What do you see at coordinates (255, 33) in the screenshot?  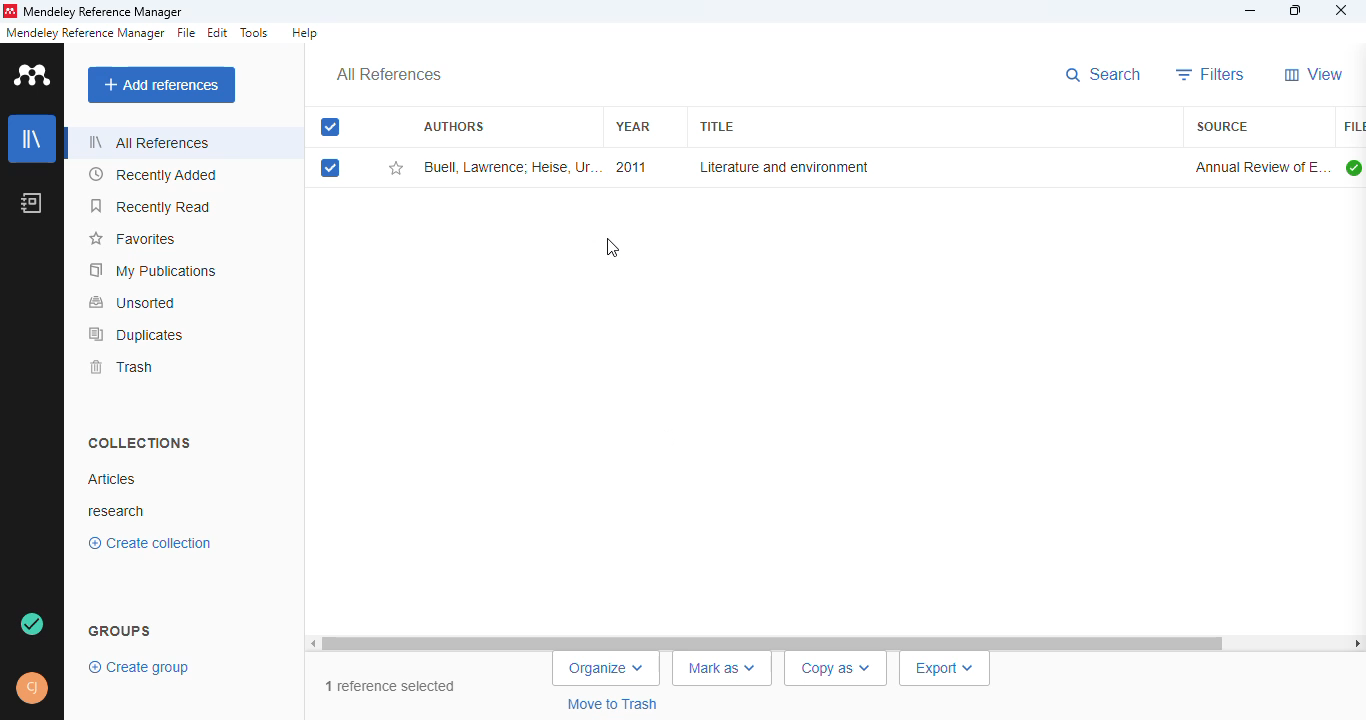 I see `tools` at bounding box center [255, 33].